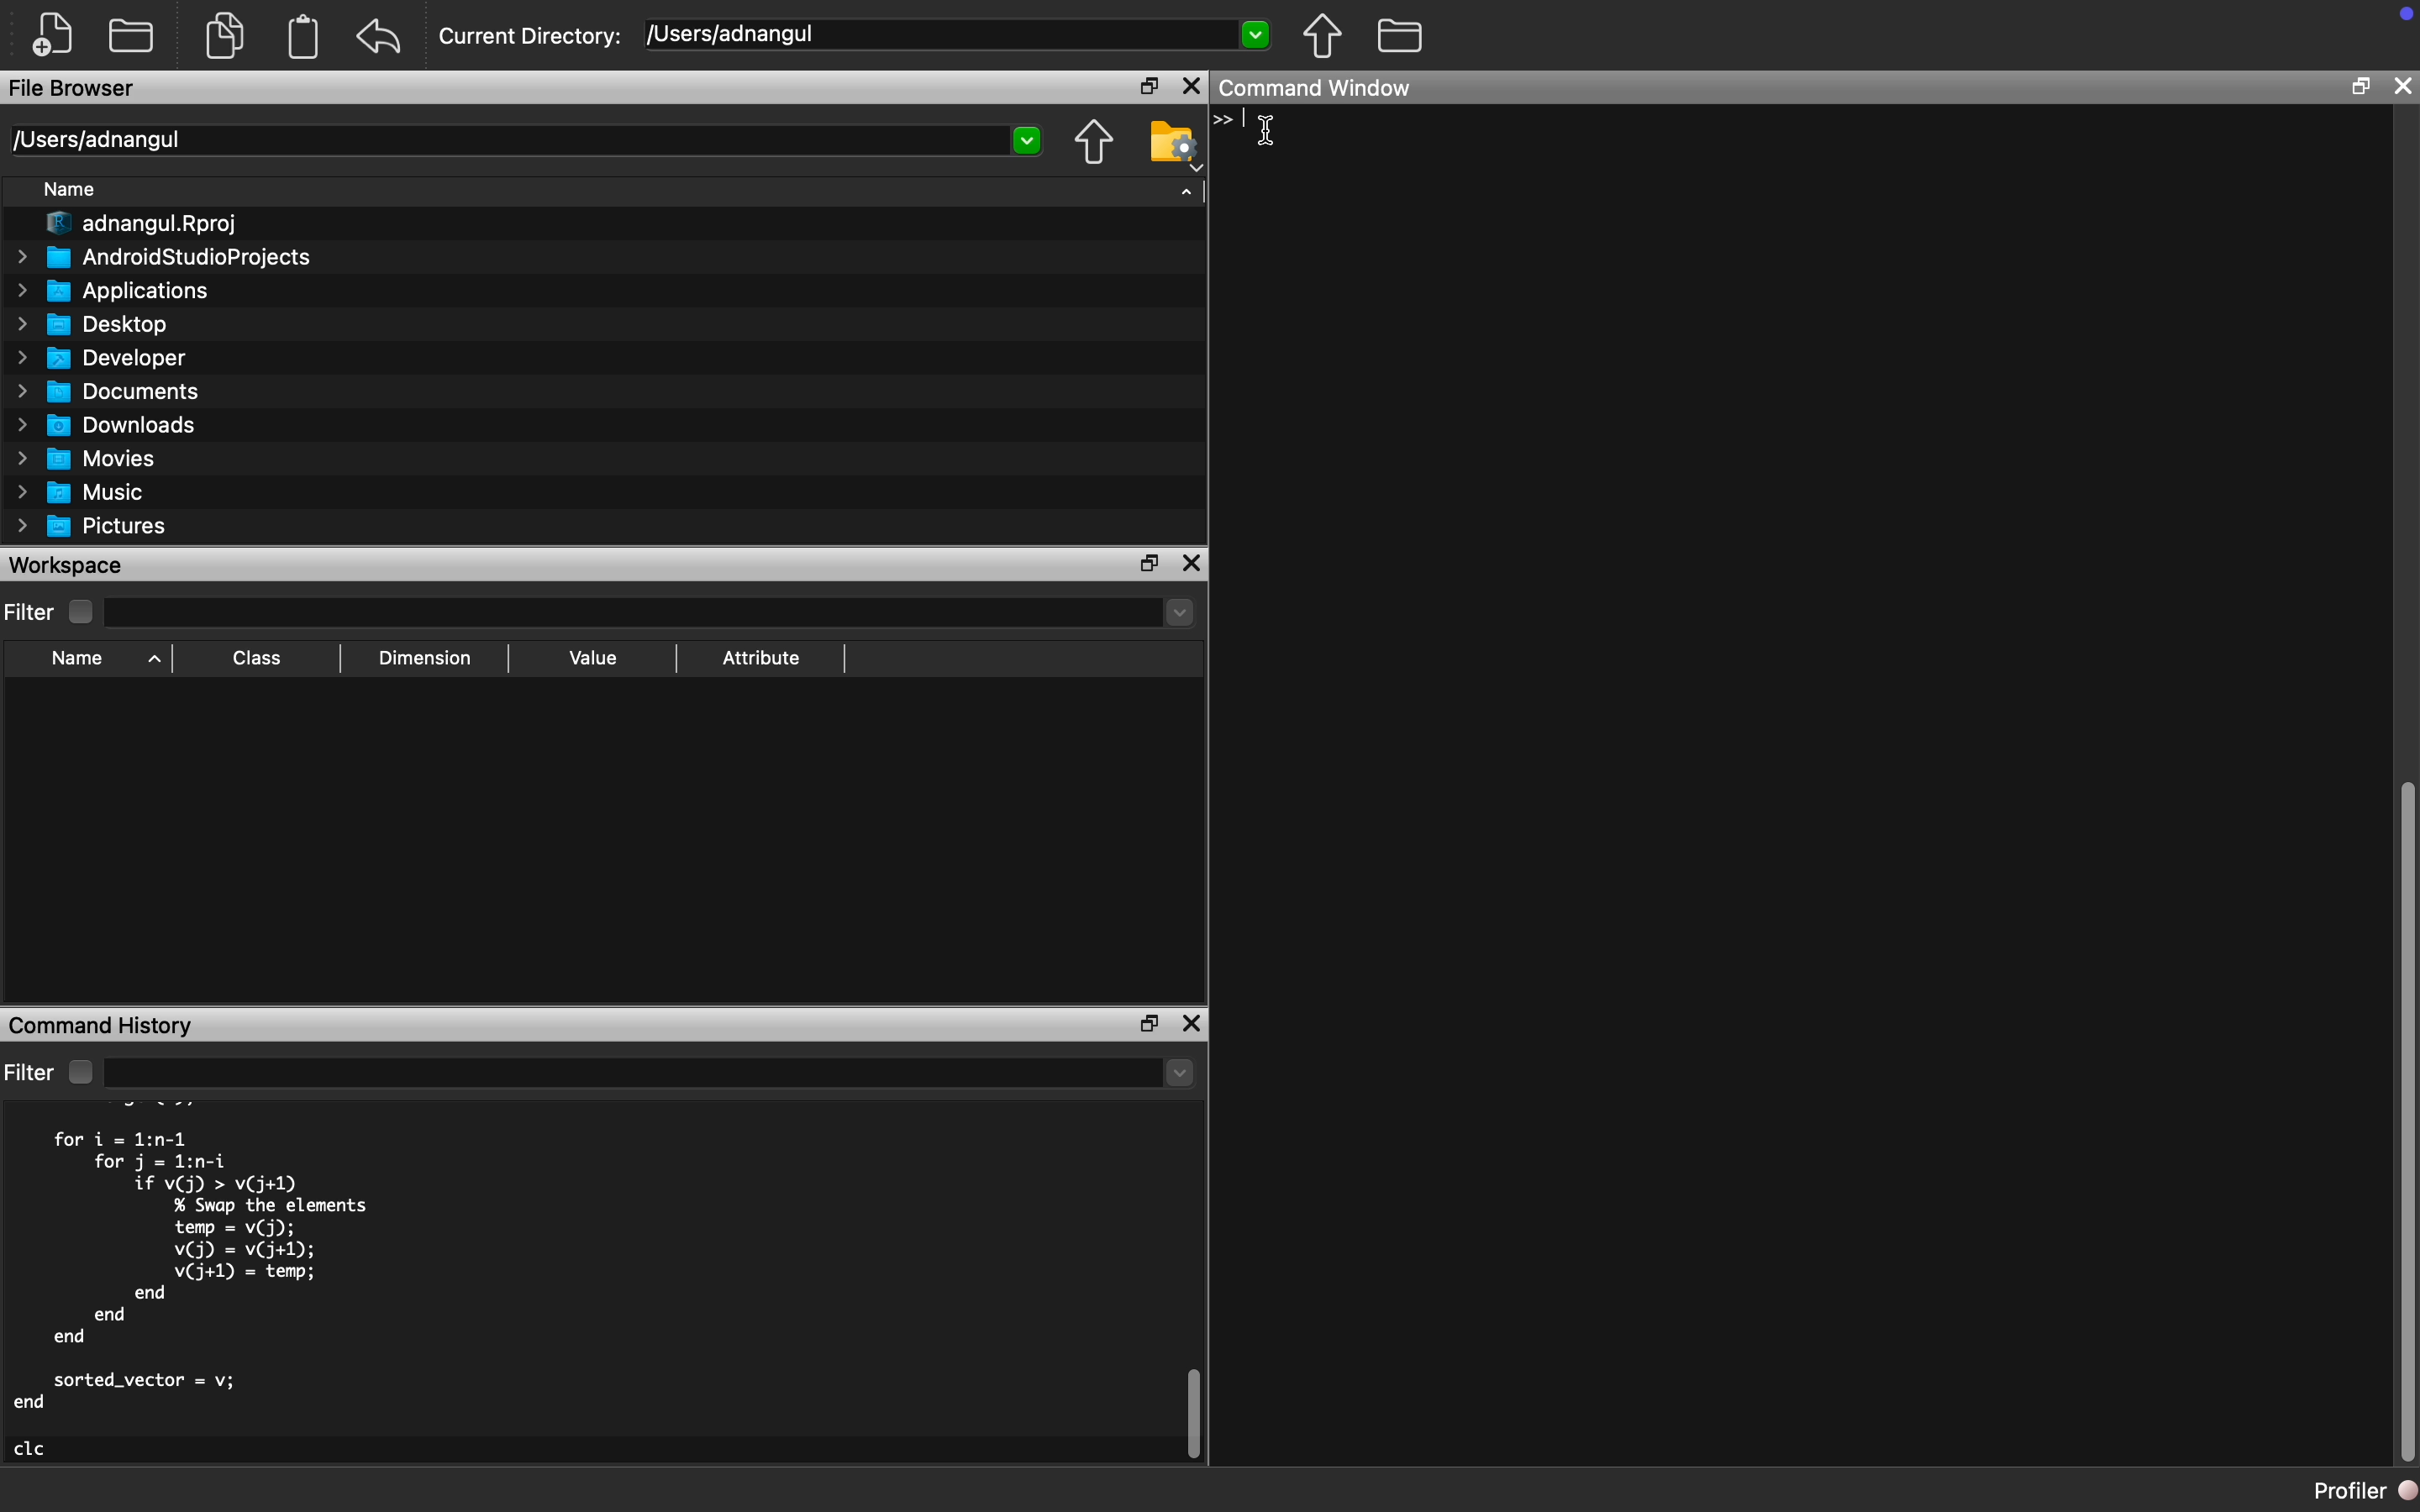 This screenshot has height=1512, width=2420. I want to click on Restore Down, so click(1149, 1025).